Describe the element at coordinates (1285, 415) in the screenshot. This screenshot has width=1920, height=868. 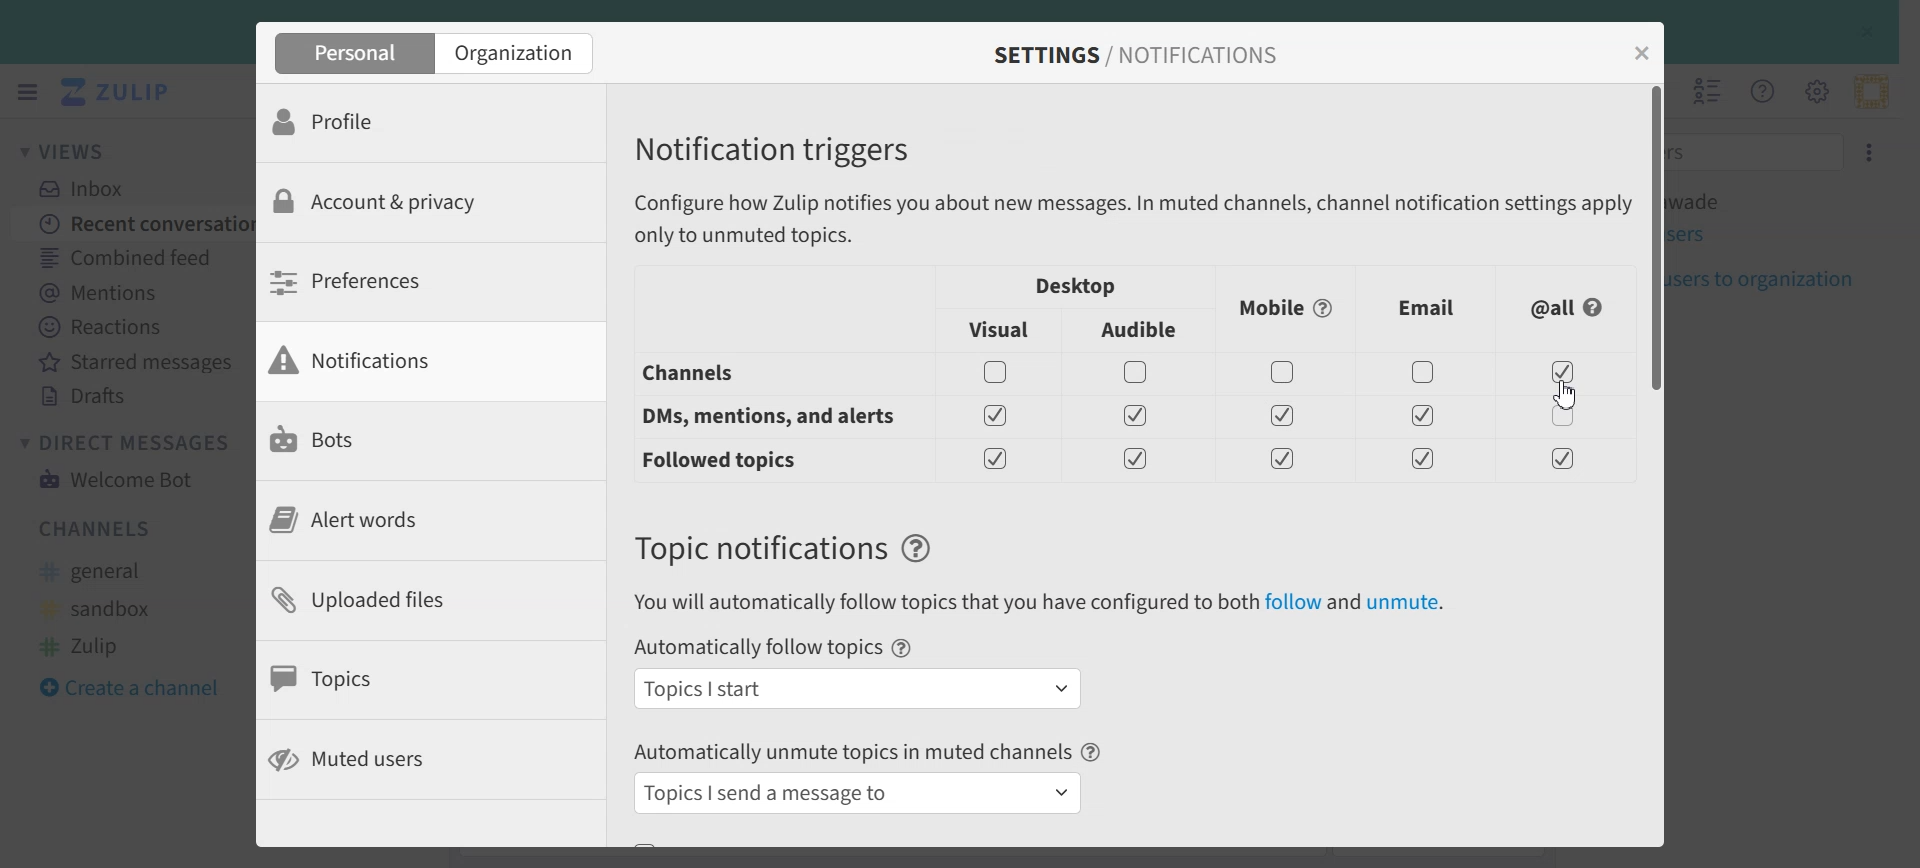
I see `Enable/ Disable toggles` at that location.